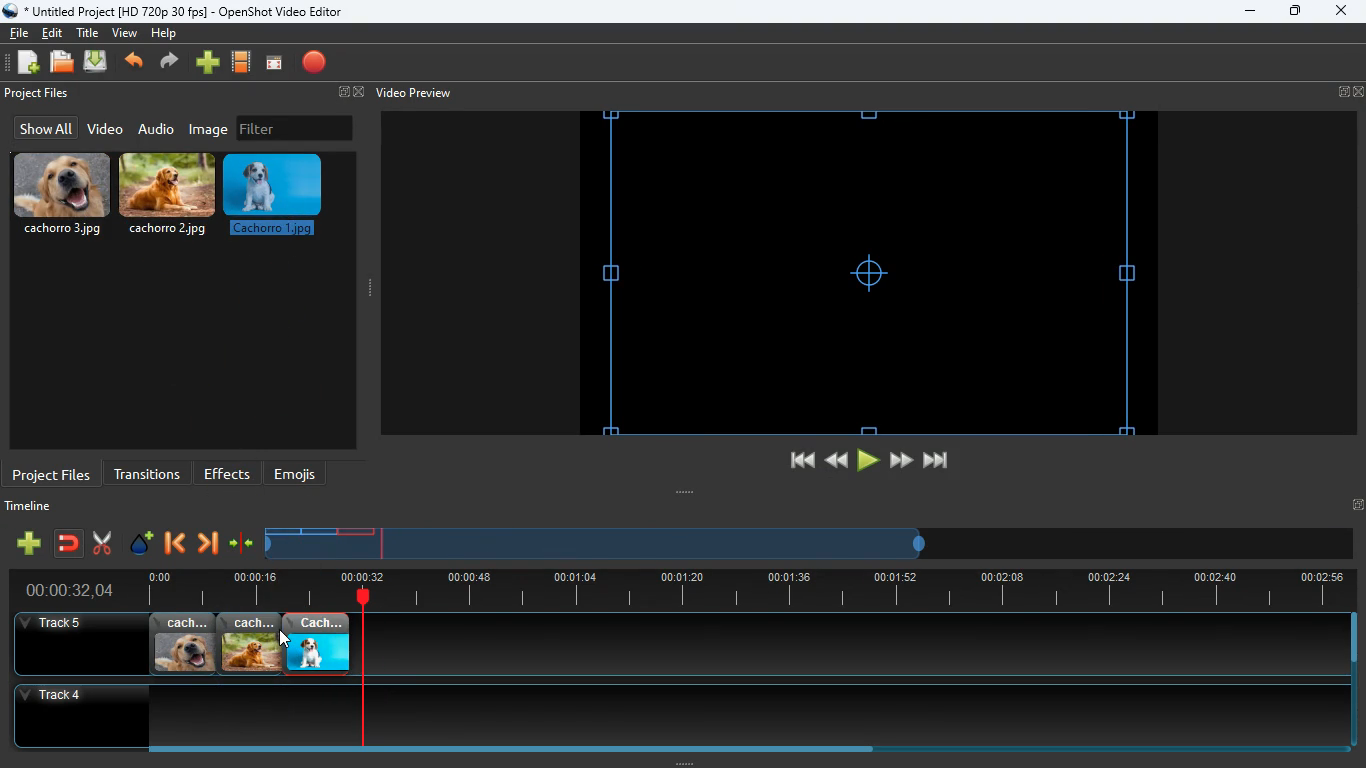 The height and width of the screenshot is (768, 1366). Describe the element at coordinates (740, 590) in the screenshot. I see `timeline` at that location.